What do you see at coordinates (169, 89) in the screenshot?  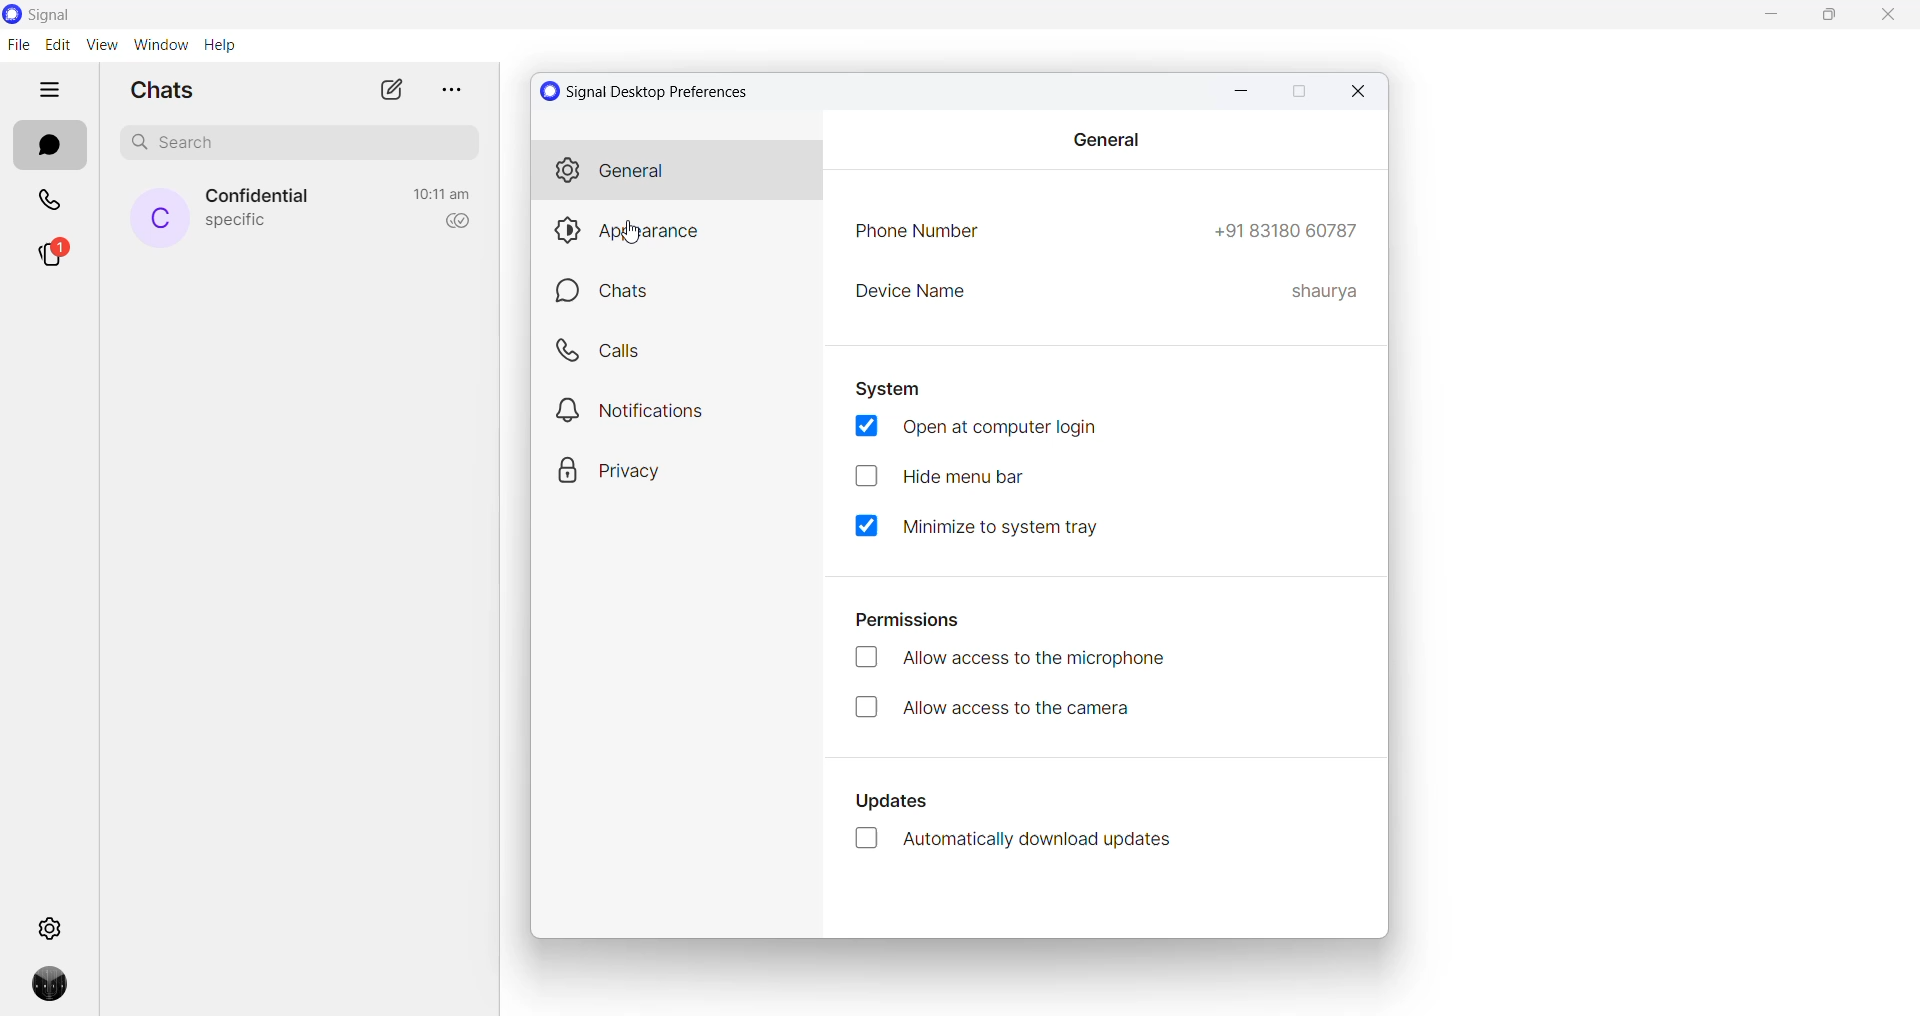 I see `chats heading` at bounding box center [169, 89].